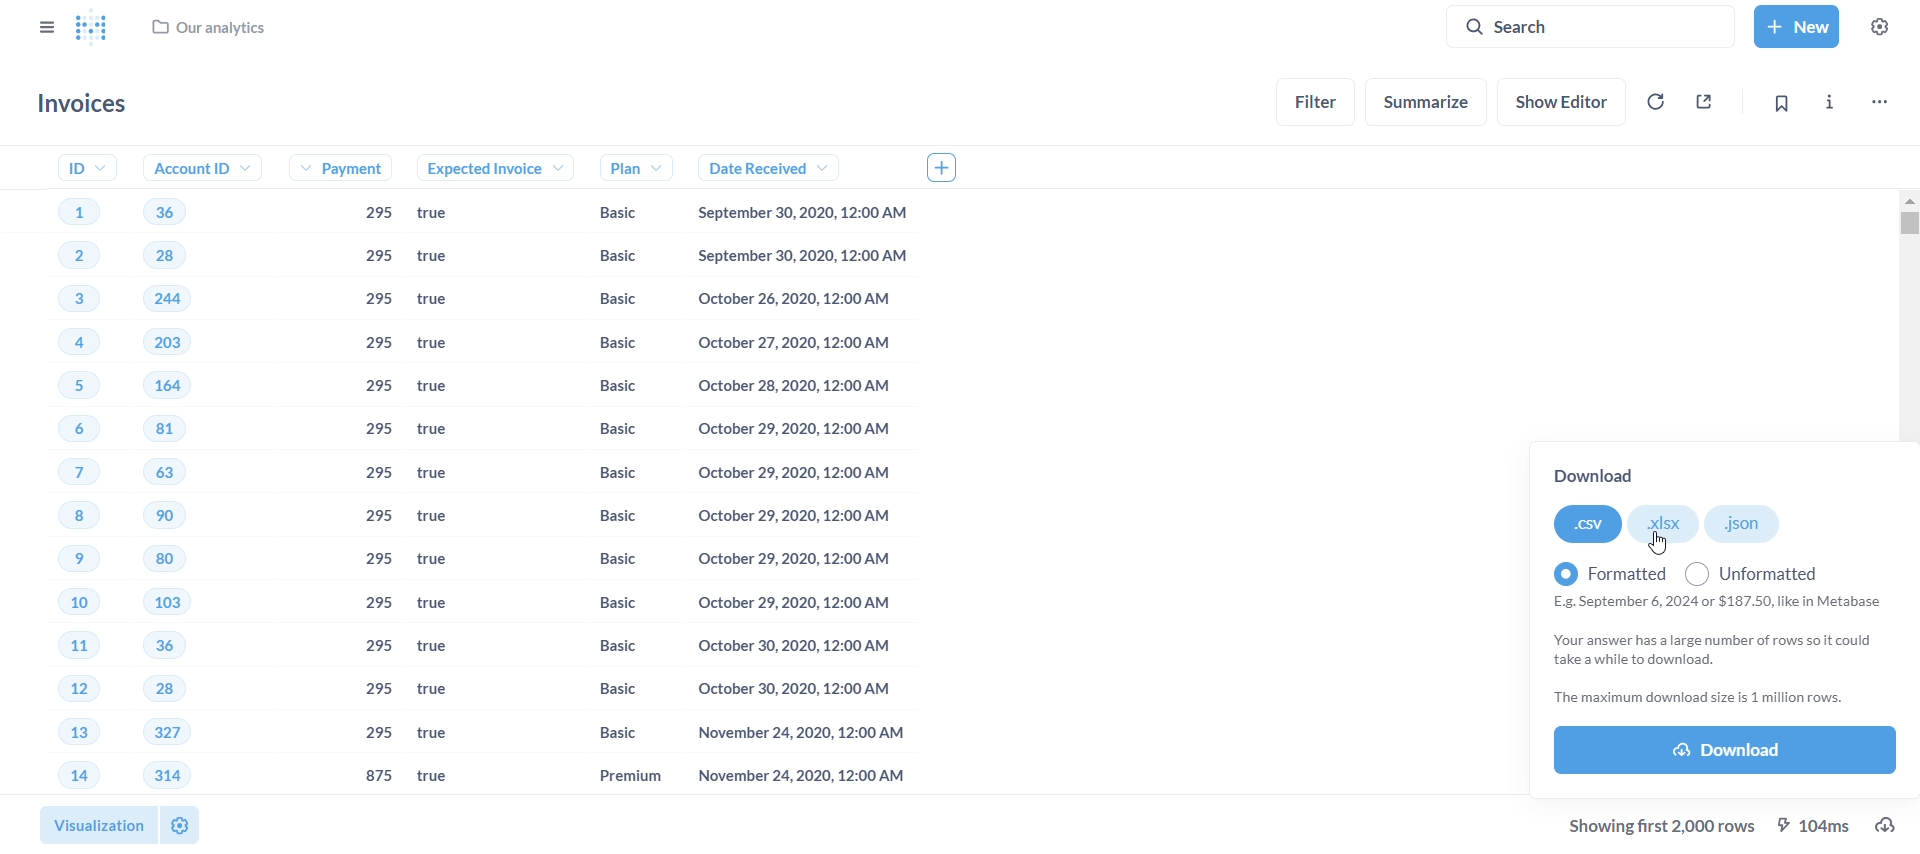 This screenshot has width=1920, height=854. I want to click on Basic, so click(602, 601).